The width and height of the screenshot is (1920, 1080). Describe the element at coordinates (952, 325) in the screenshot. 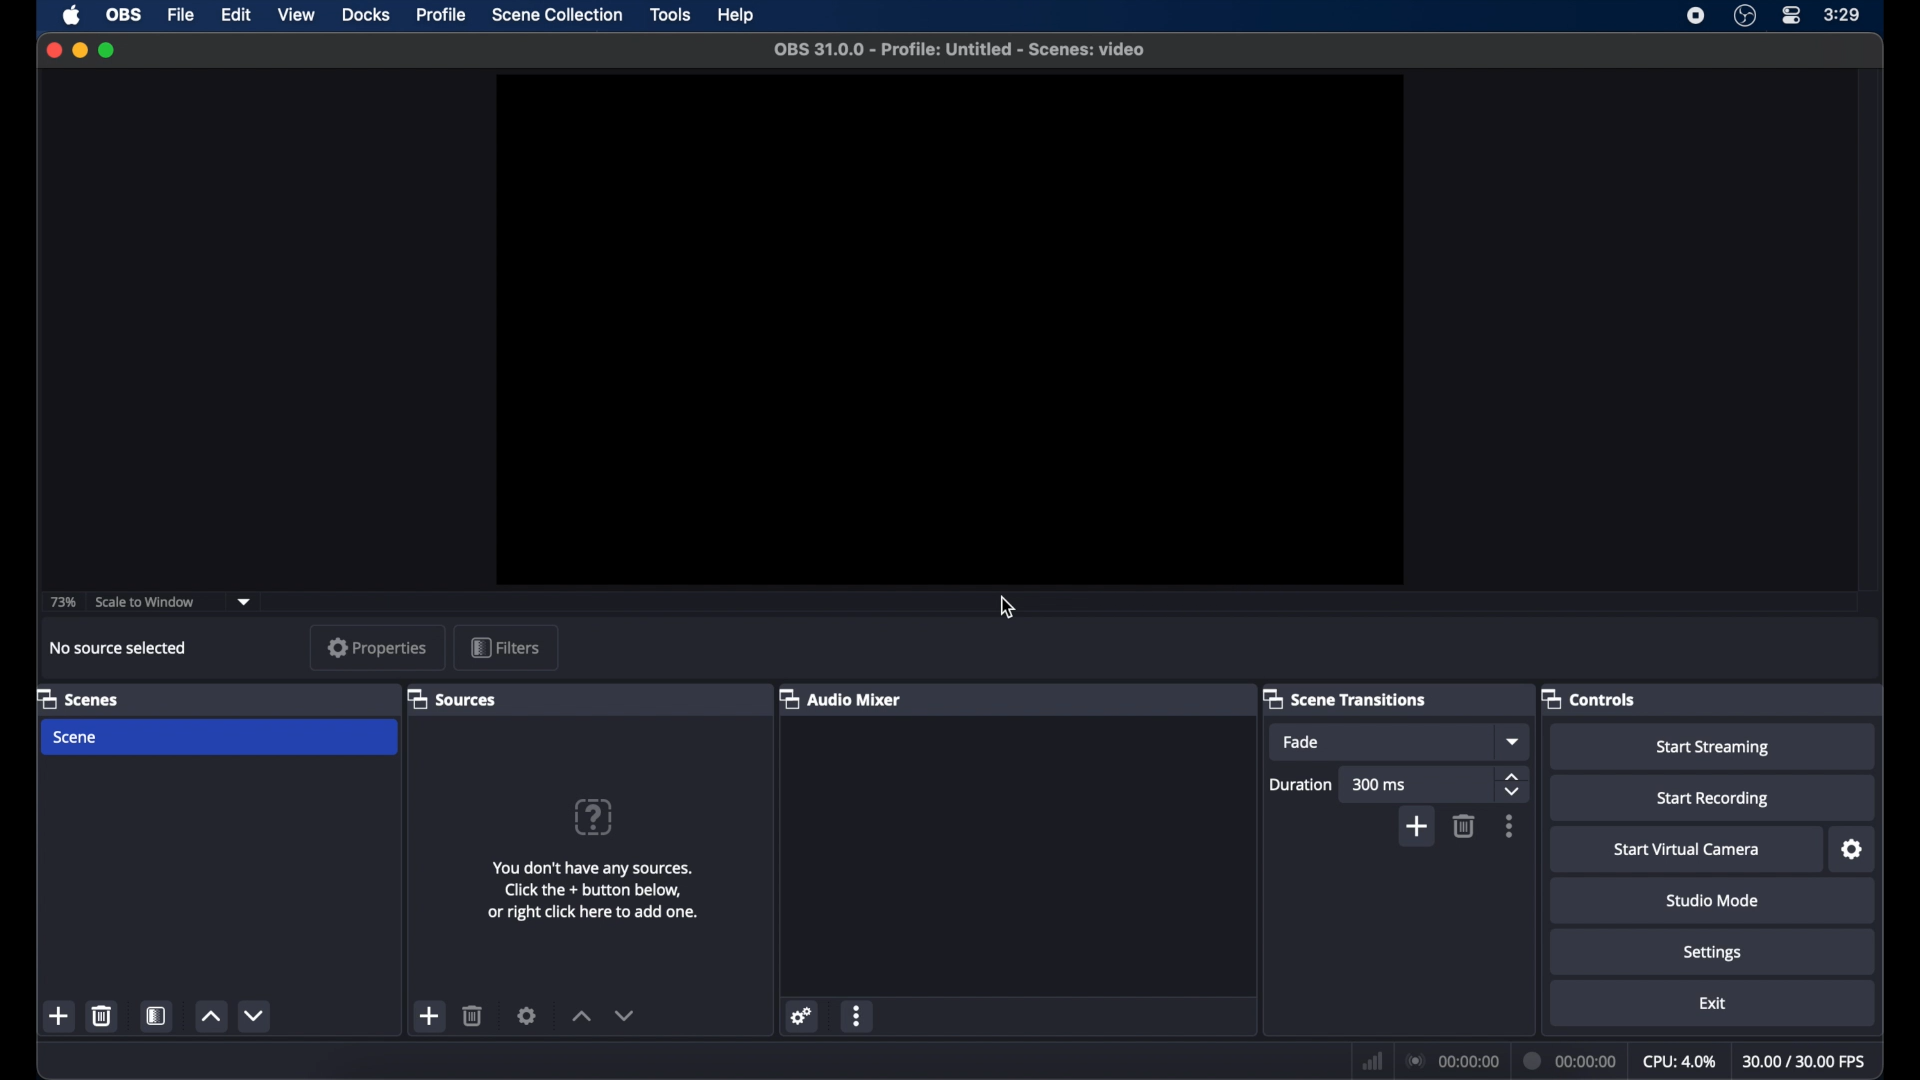

I see `preview` at that location.